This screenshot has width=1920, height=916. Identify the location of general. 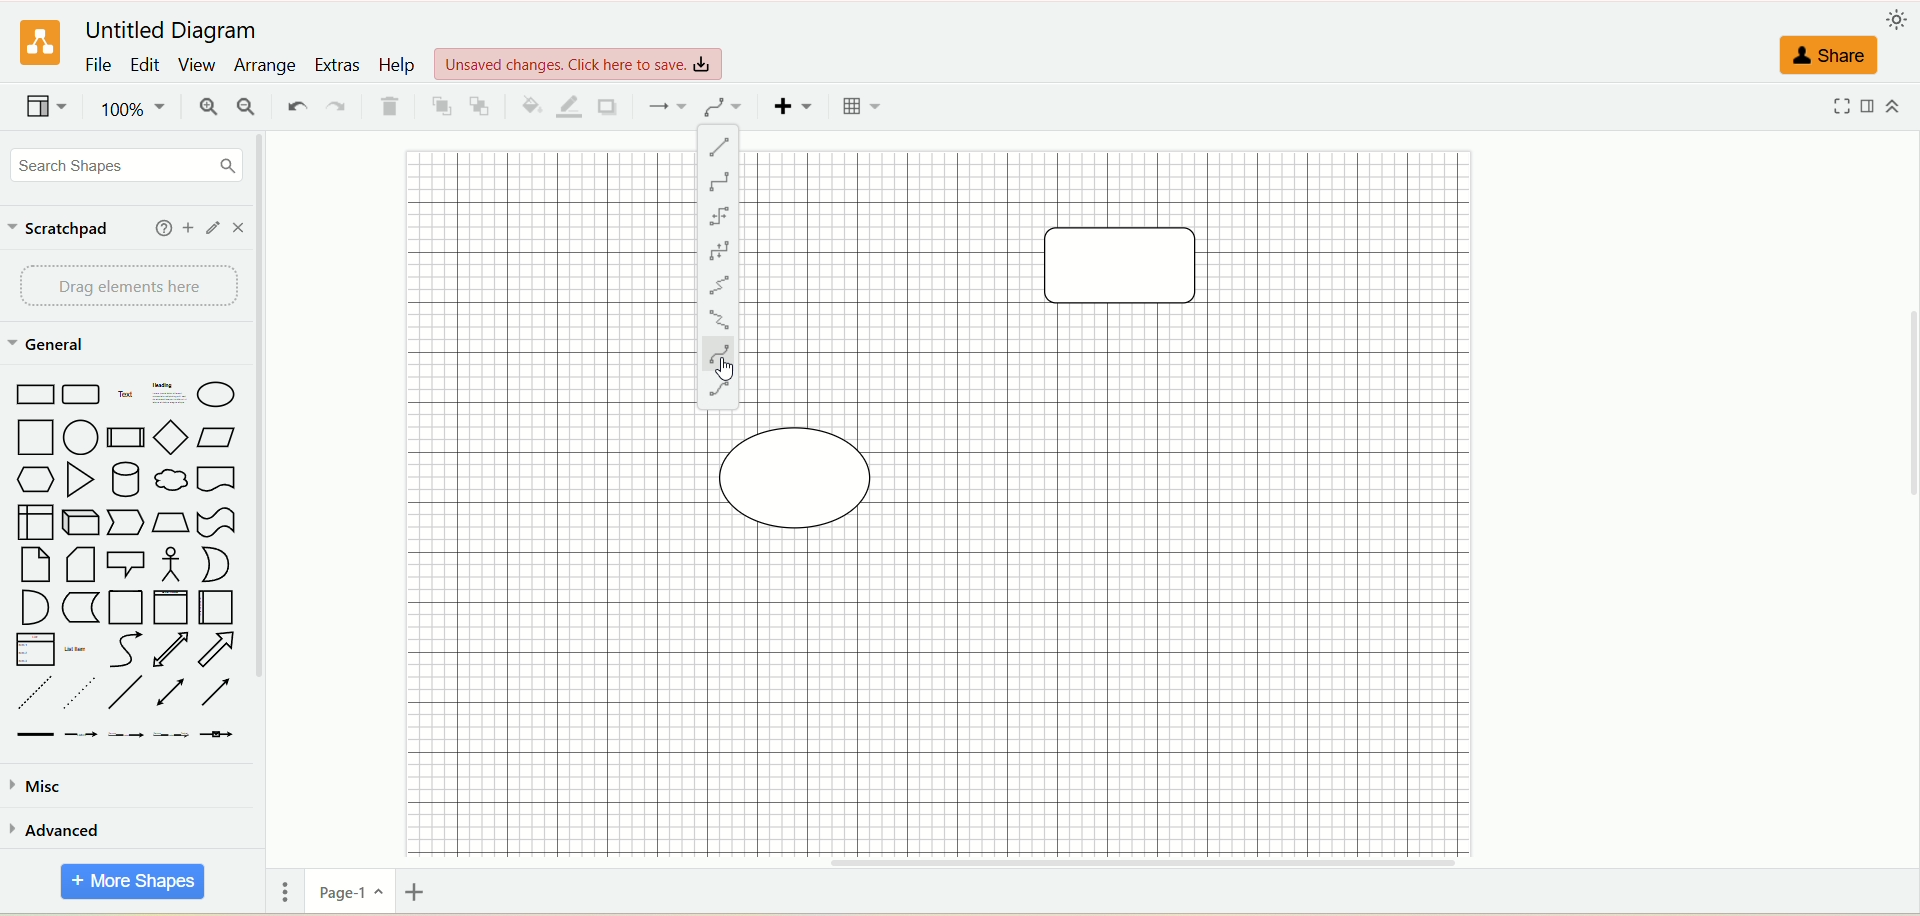
(49, 346).